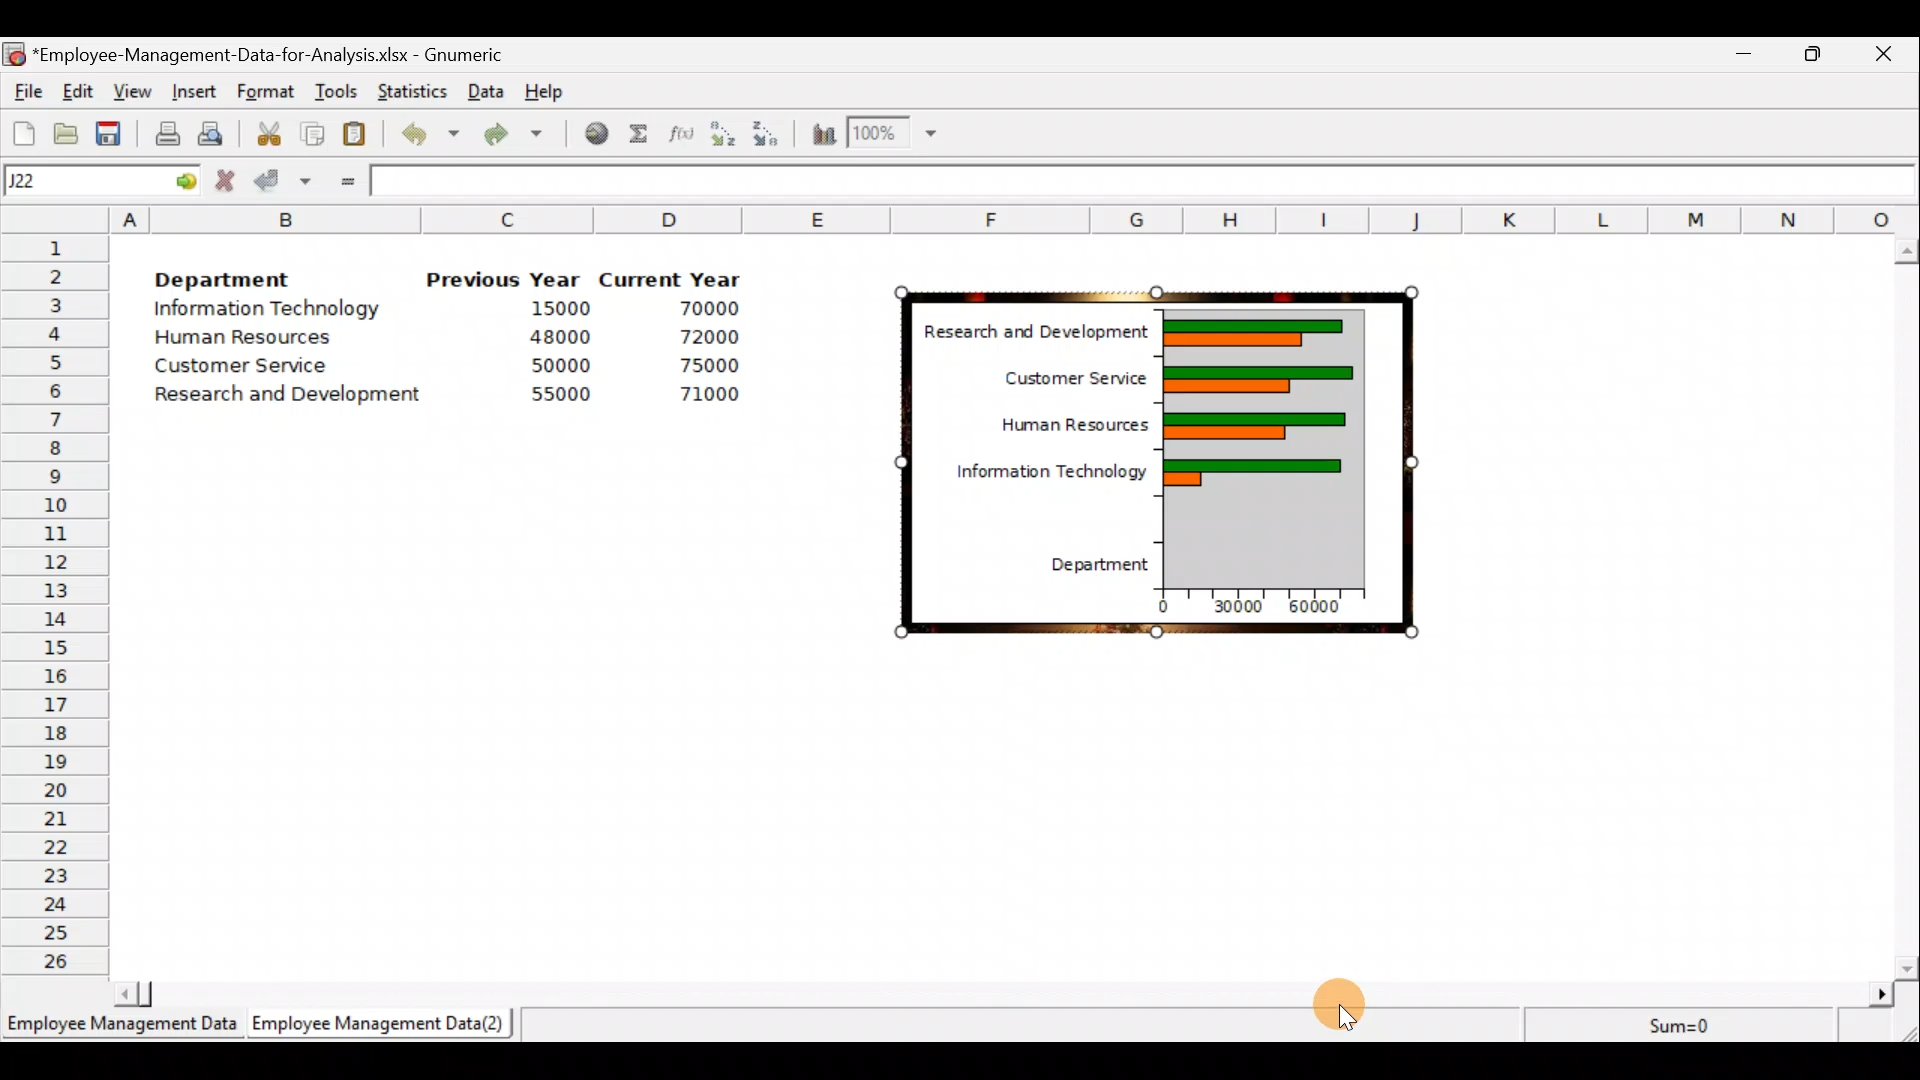 The height and width of the screenshot is (1080, 1920). I want to click on 50000, so click(557, 365).